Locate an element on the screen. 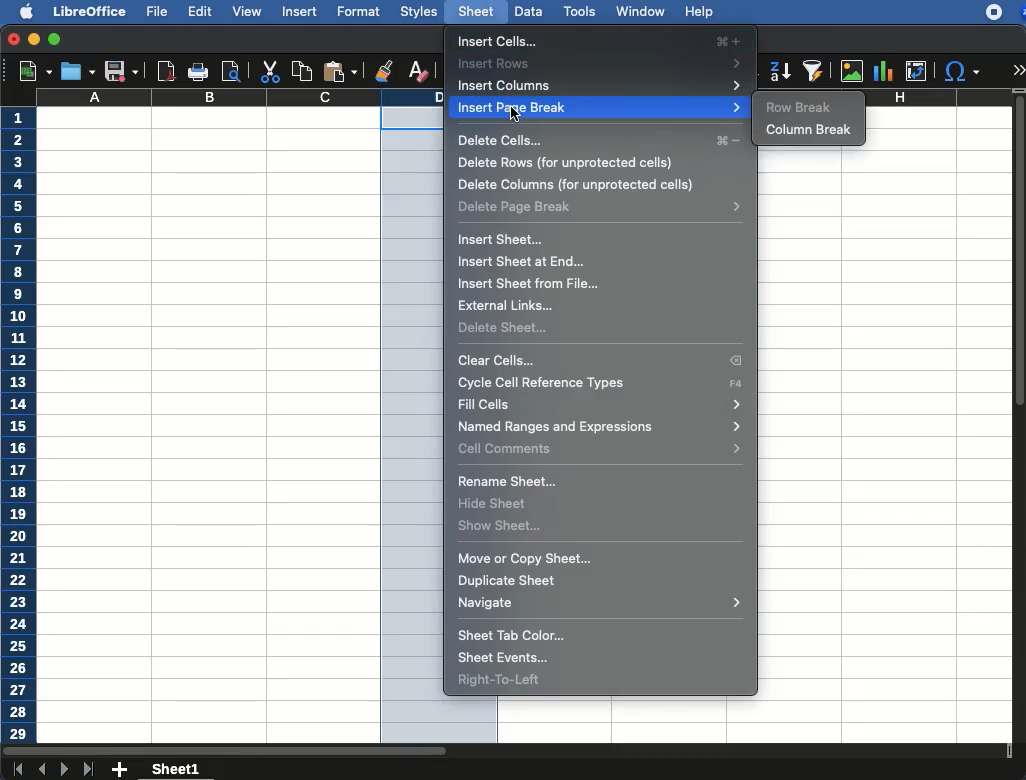 The height and width of the screenshot is (780, 1026). move or copy sheet is located at coordinates (527, 560).